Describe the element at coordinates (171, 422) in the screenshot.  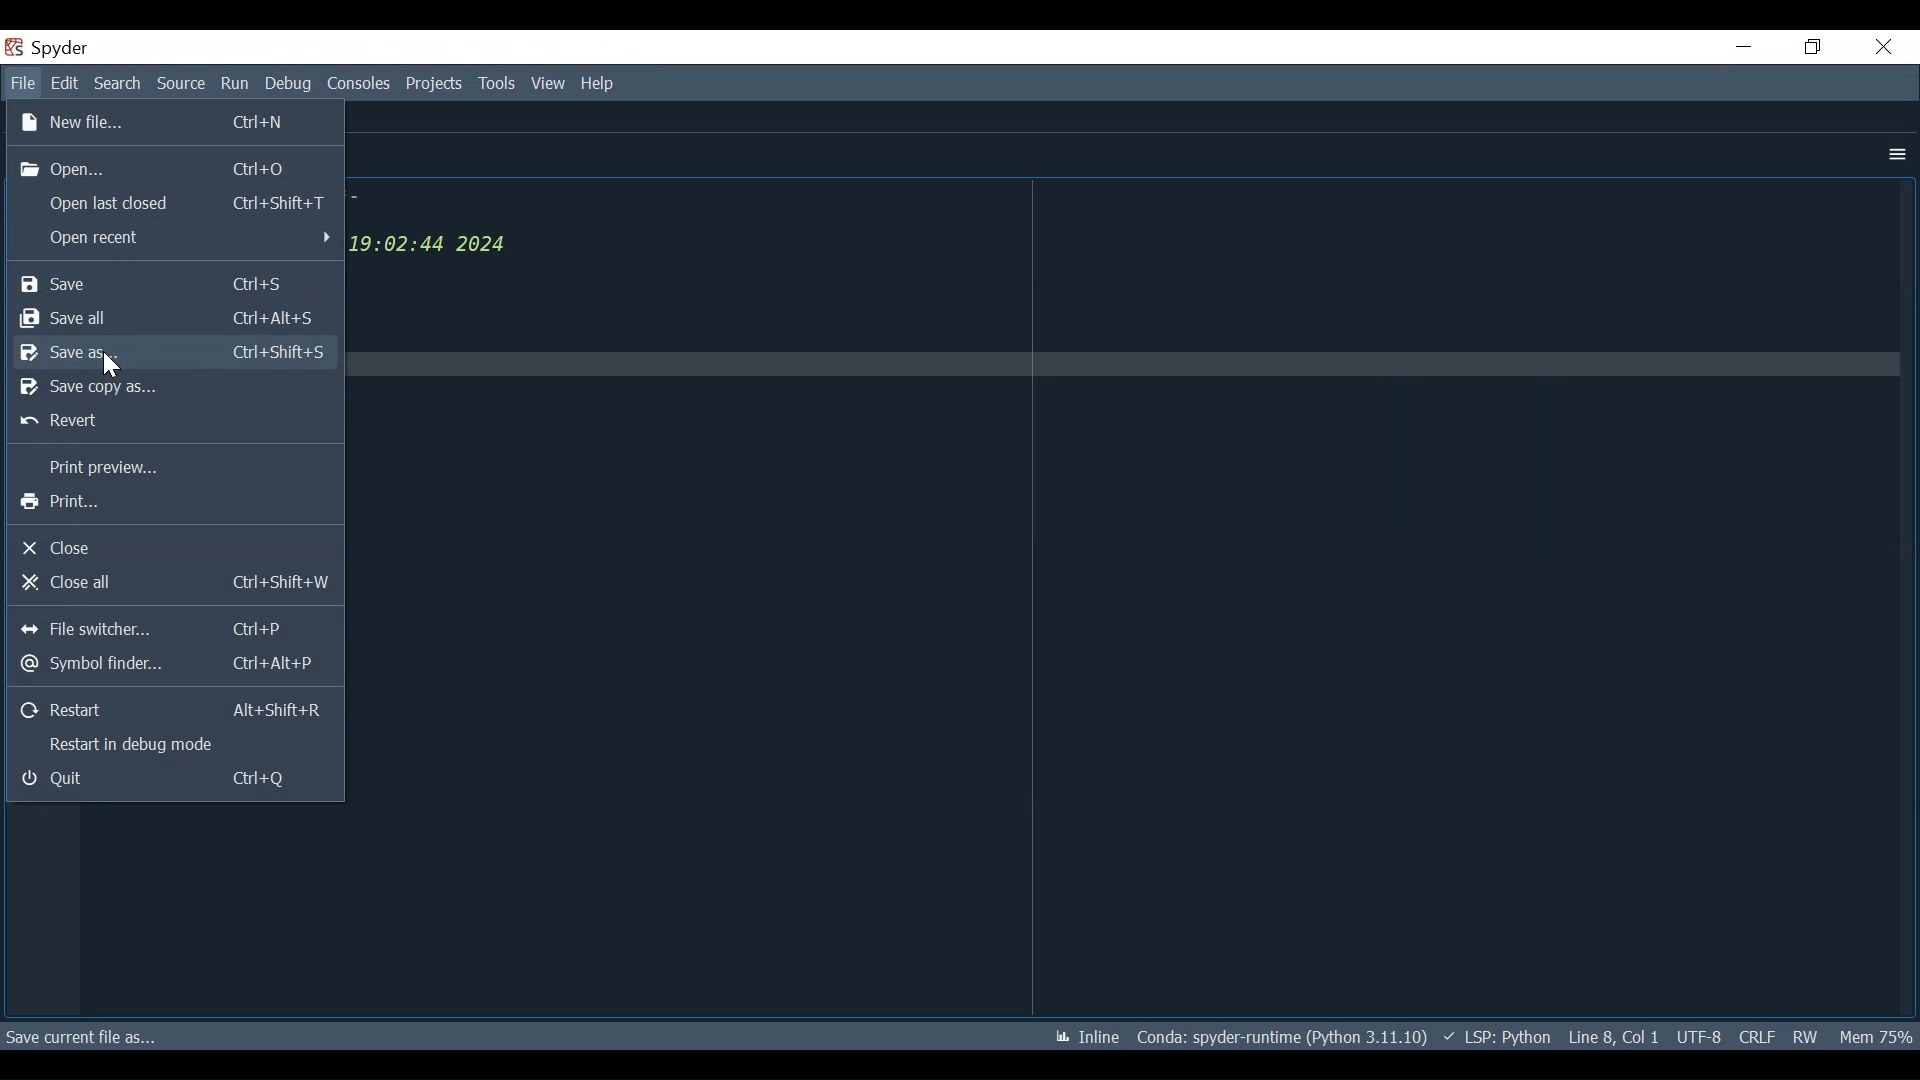
I see `Revert` at that location.